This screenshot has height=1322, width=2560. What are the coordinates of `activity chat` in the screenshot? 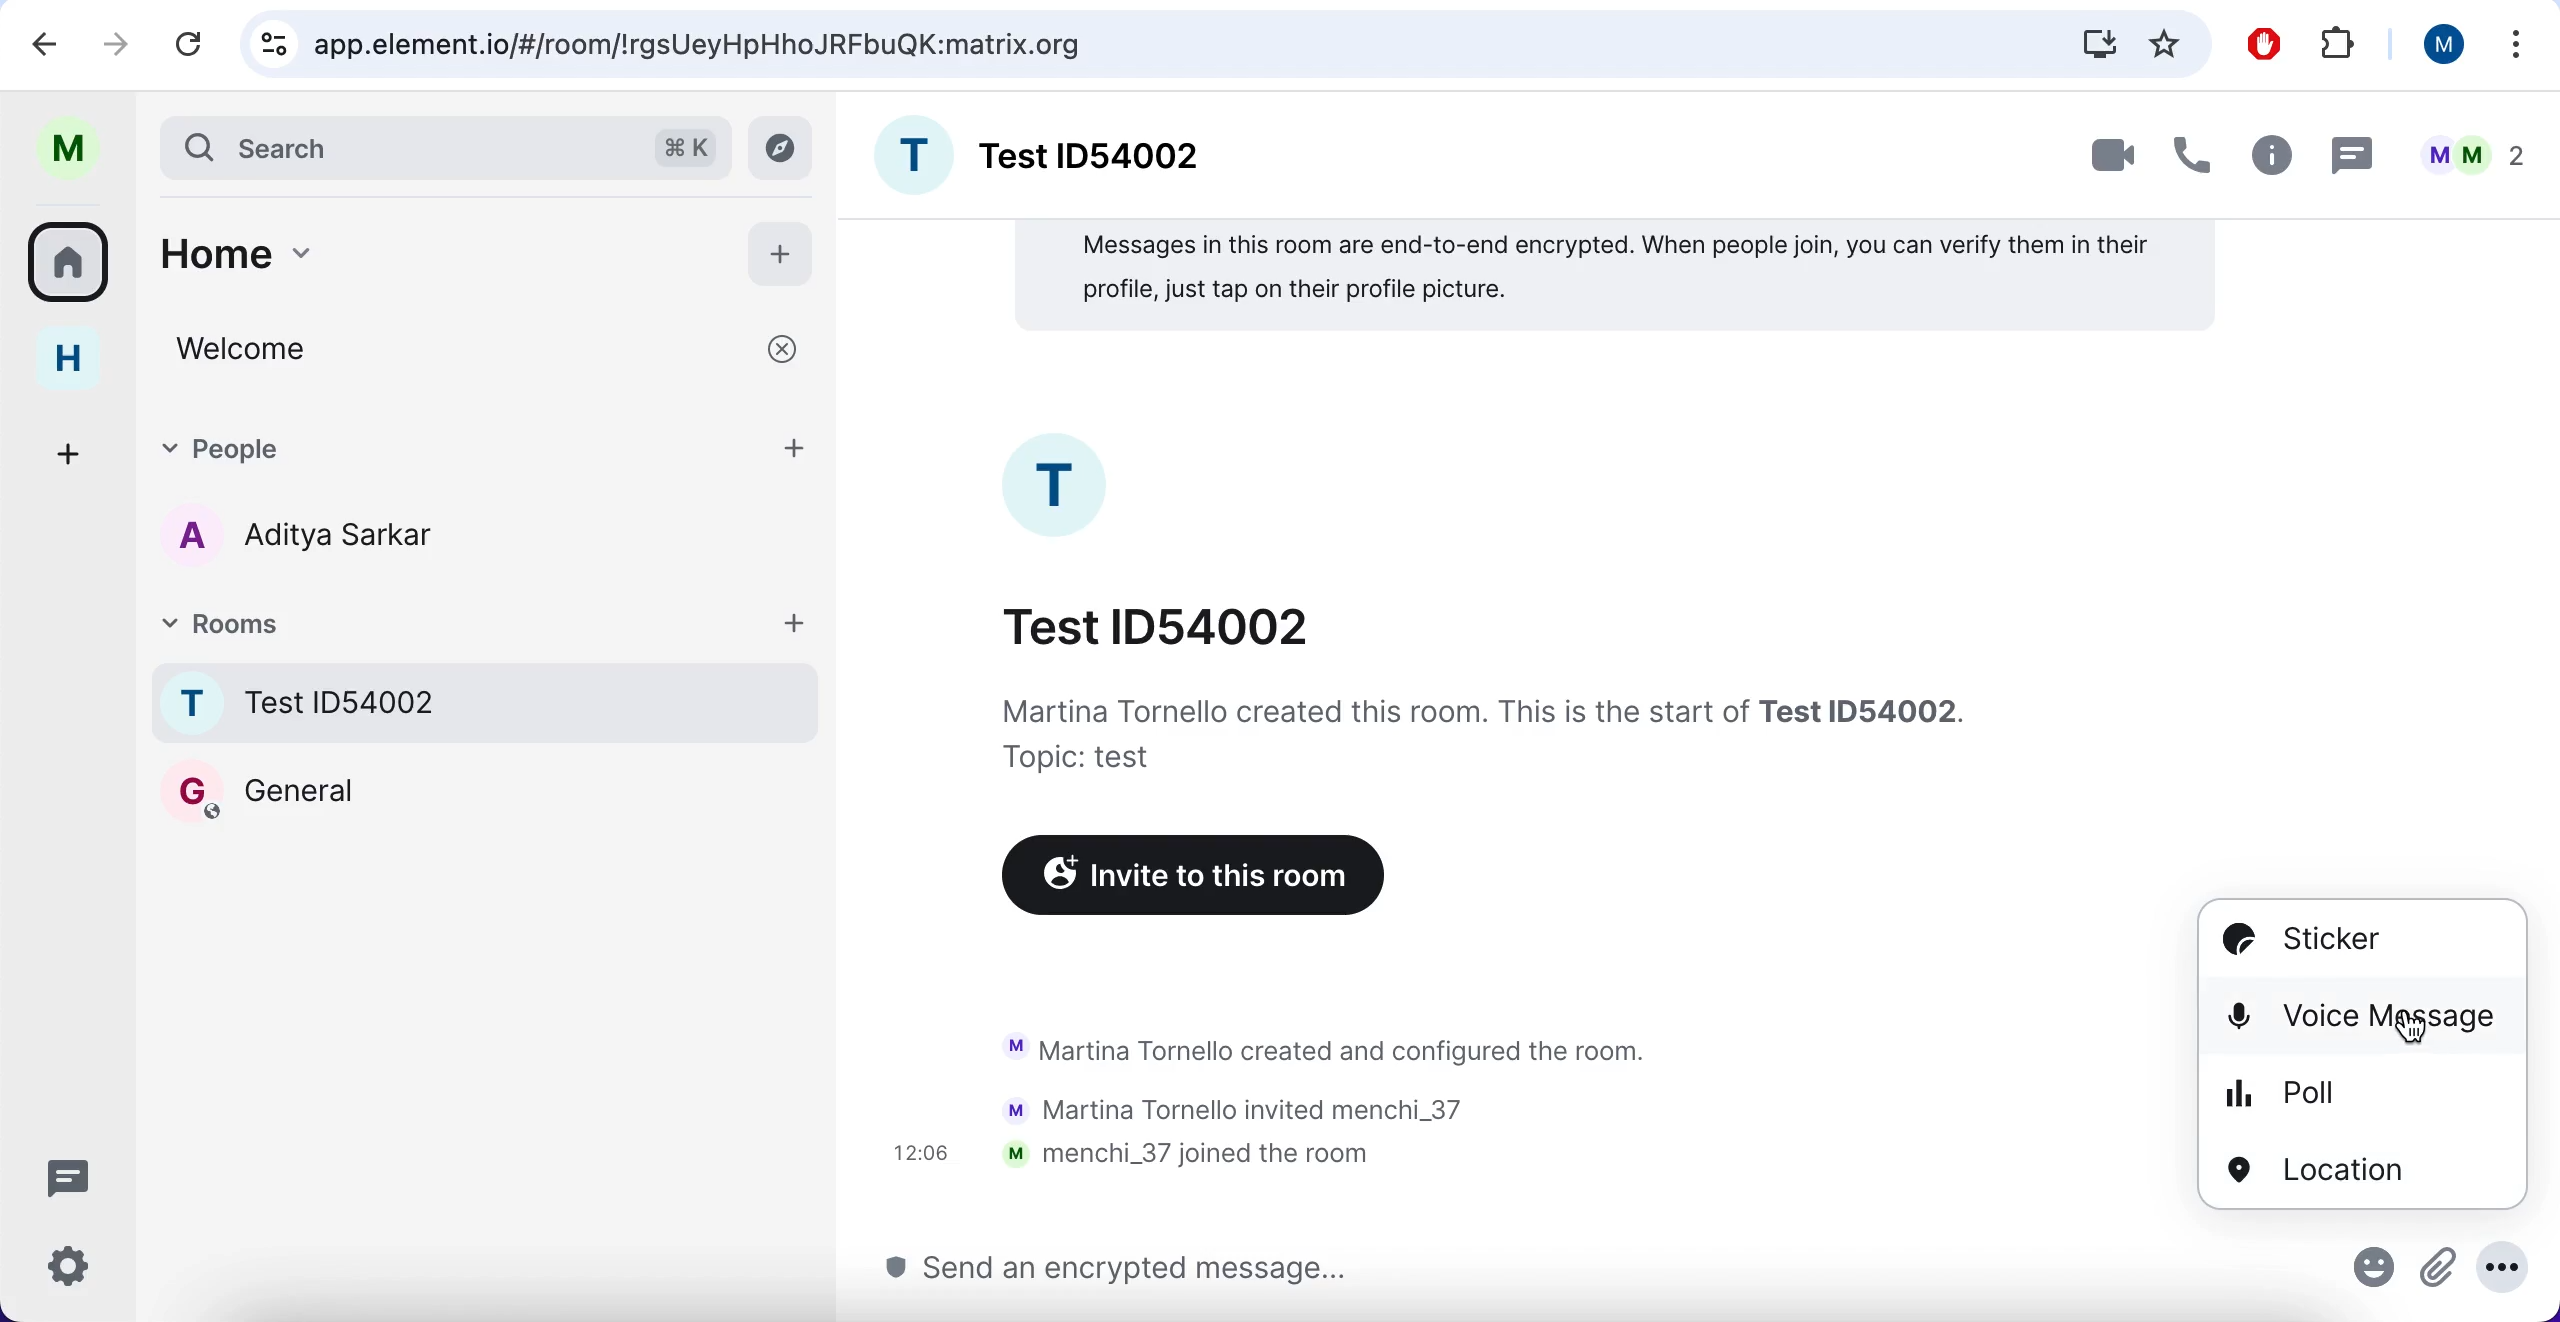 It's located at (1299, 1104).